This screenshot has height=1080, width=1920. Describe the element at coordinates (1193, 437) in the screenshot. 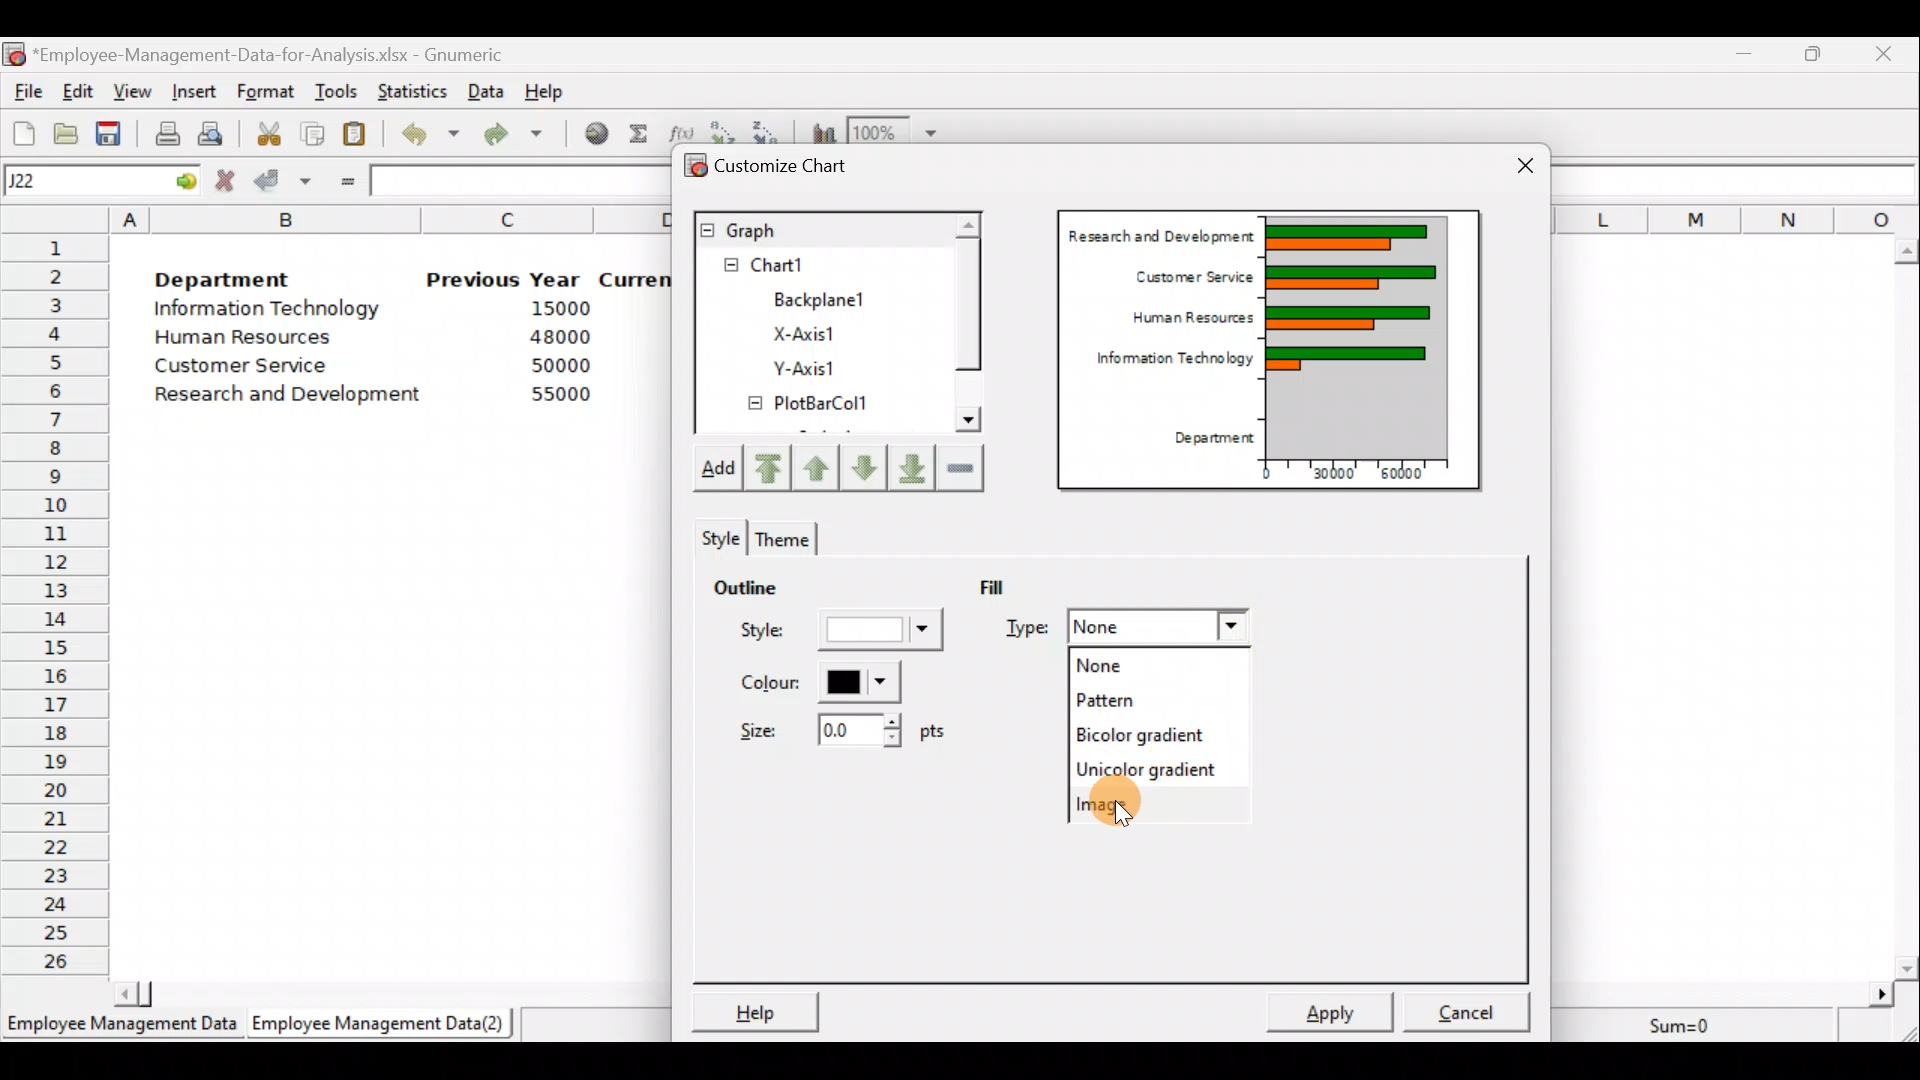

I see `Department` at that location.